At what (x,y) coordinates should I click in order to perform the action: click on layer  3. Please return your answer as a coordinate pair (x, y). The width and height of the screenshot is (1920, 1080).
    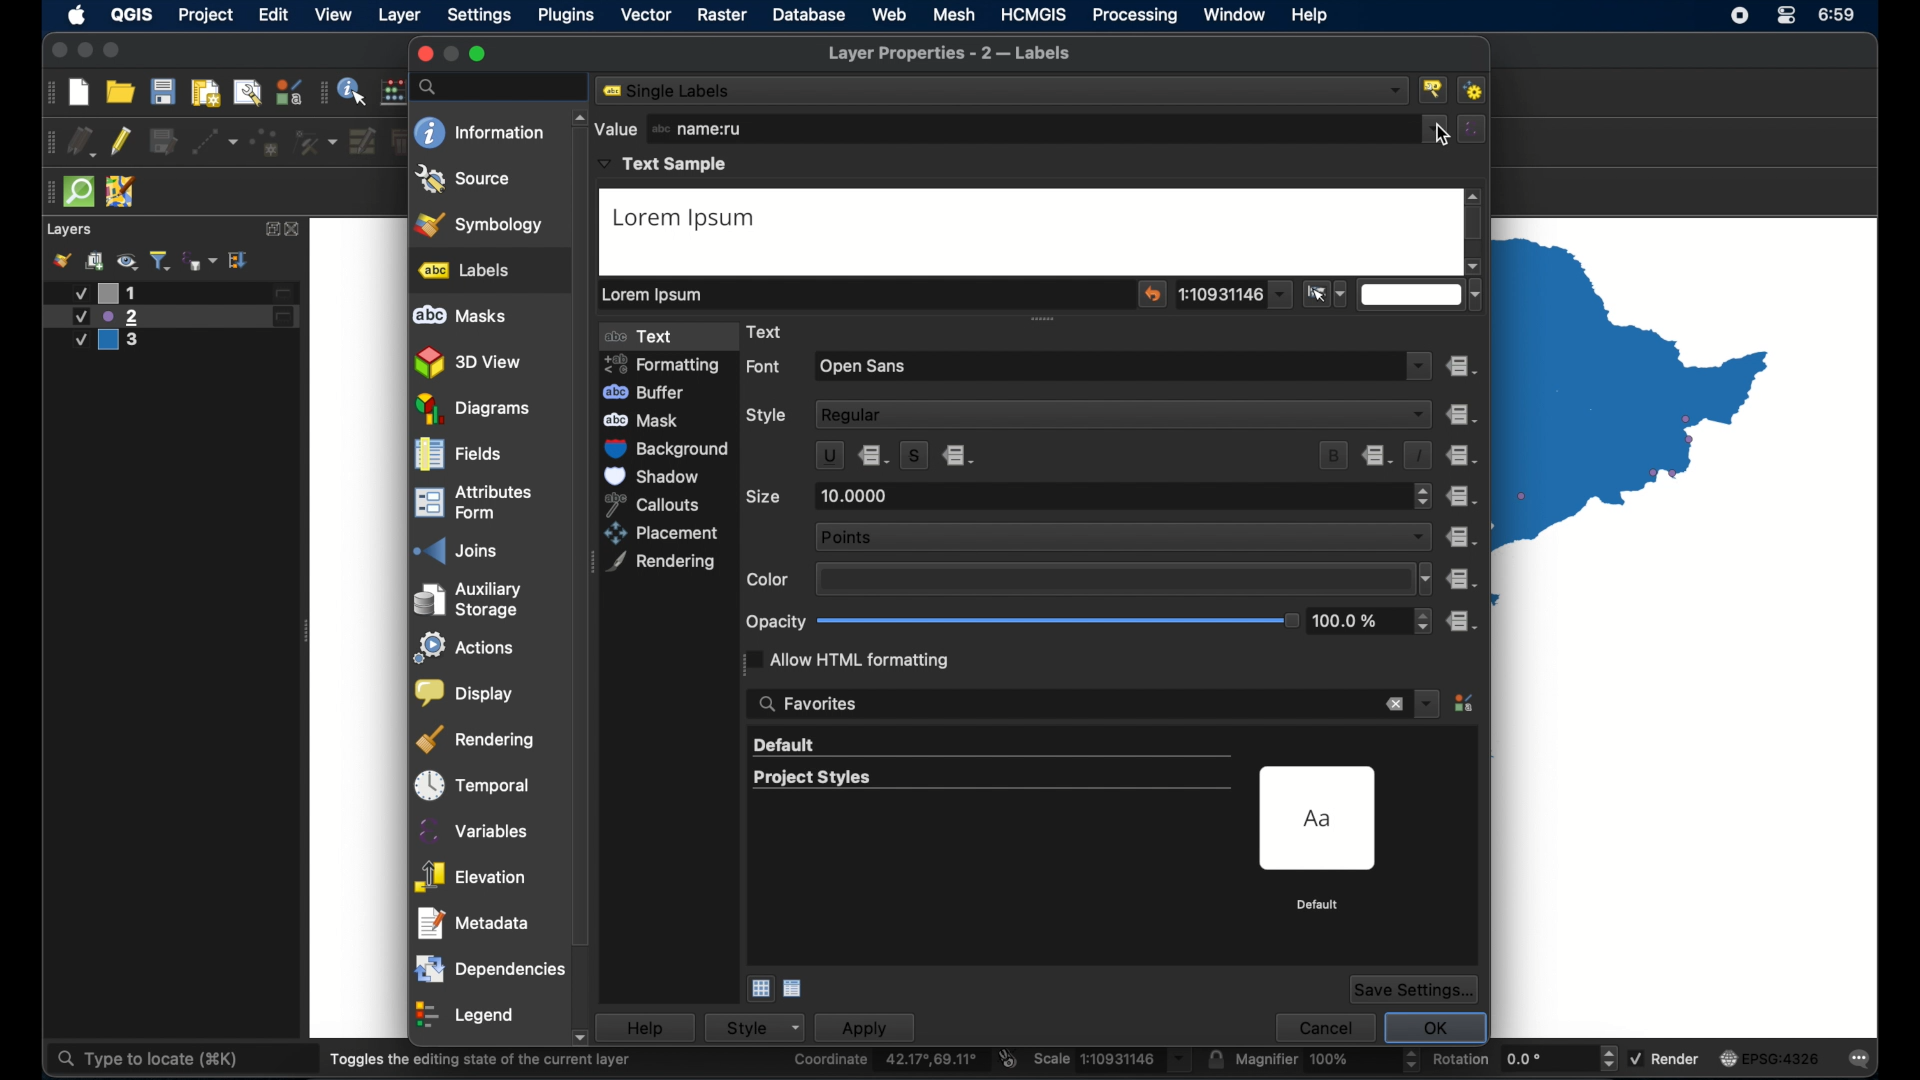
    Looking at the image, I should click on (117, 342).